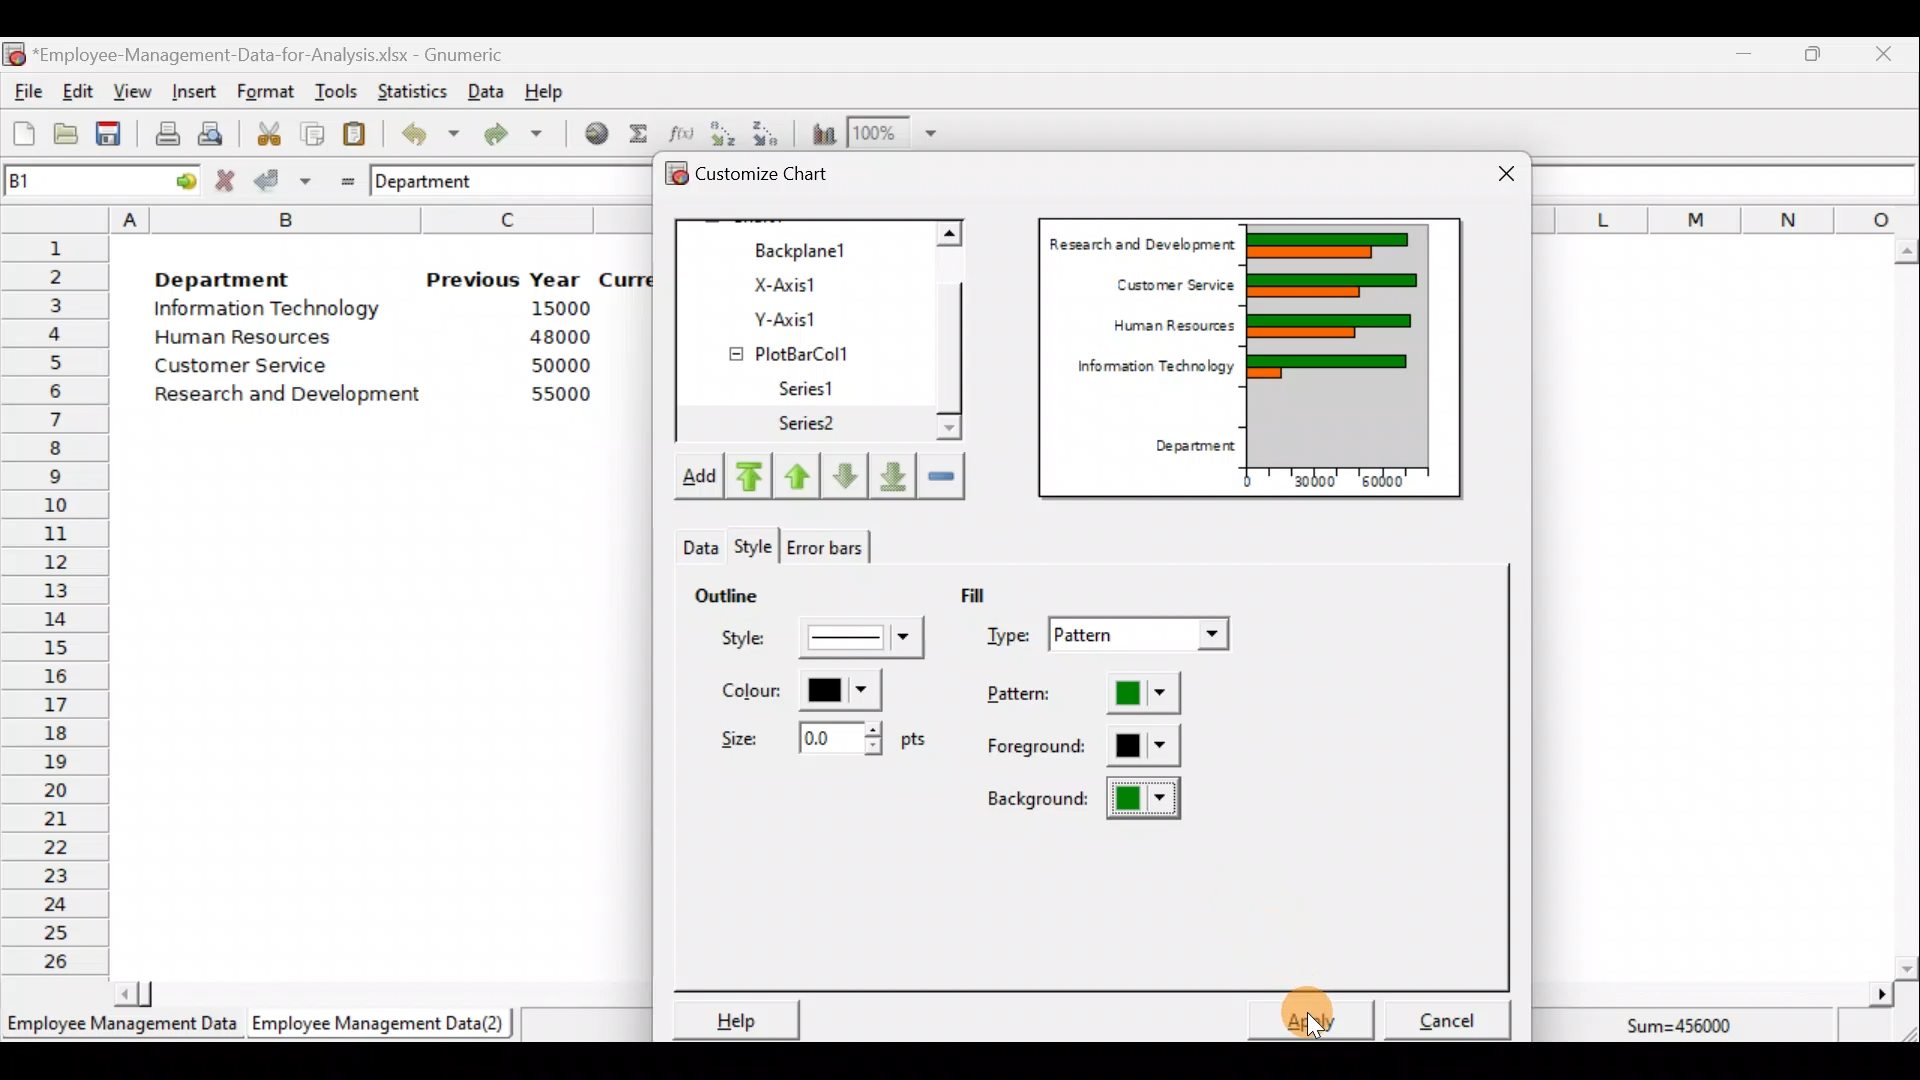  What do you see at coordinates (246, 370) in the screenshot?
I see `Customer Service` at bounding box center [246, 370].